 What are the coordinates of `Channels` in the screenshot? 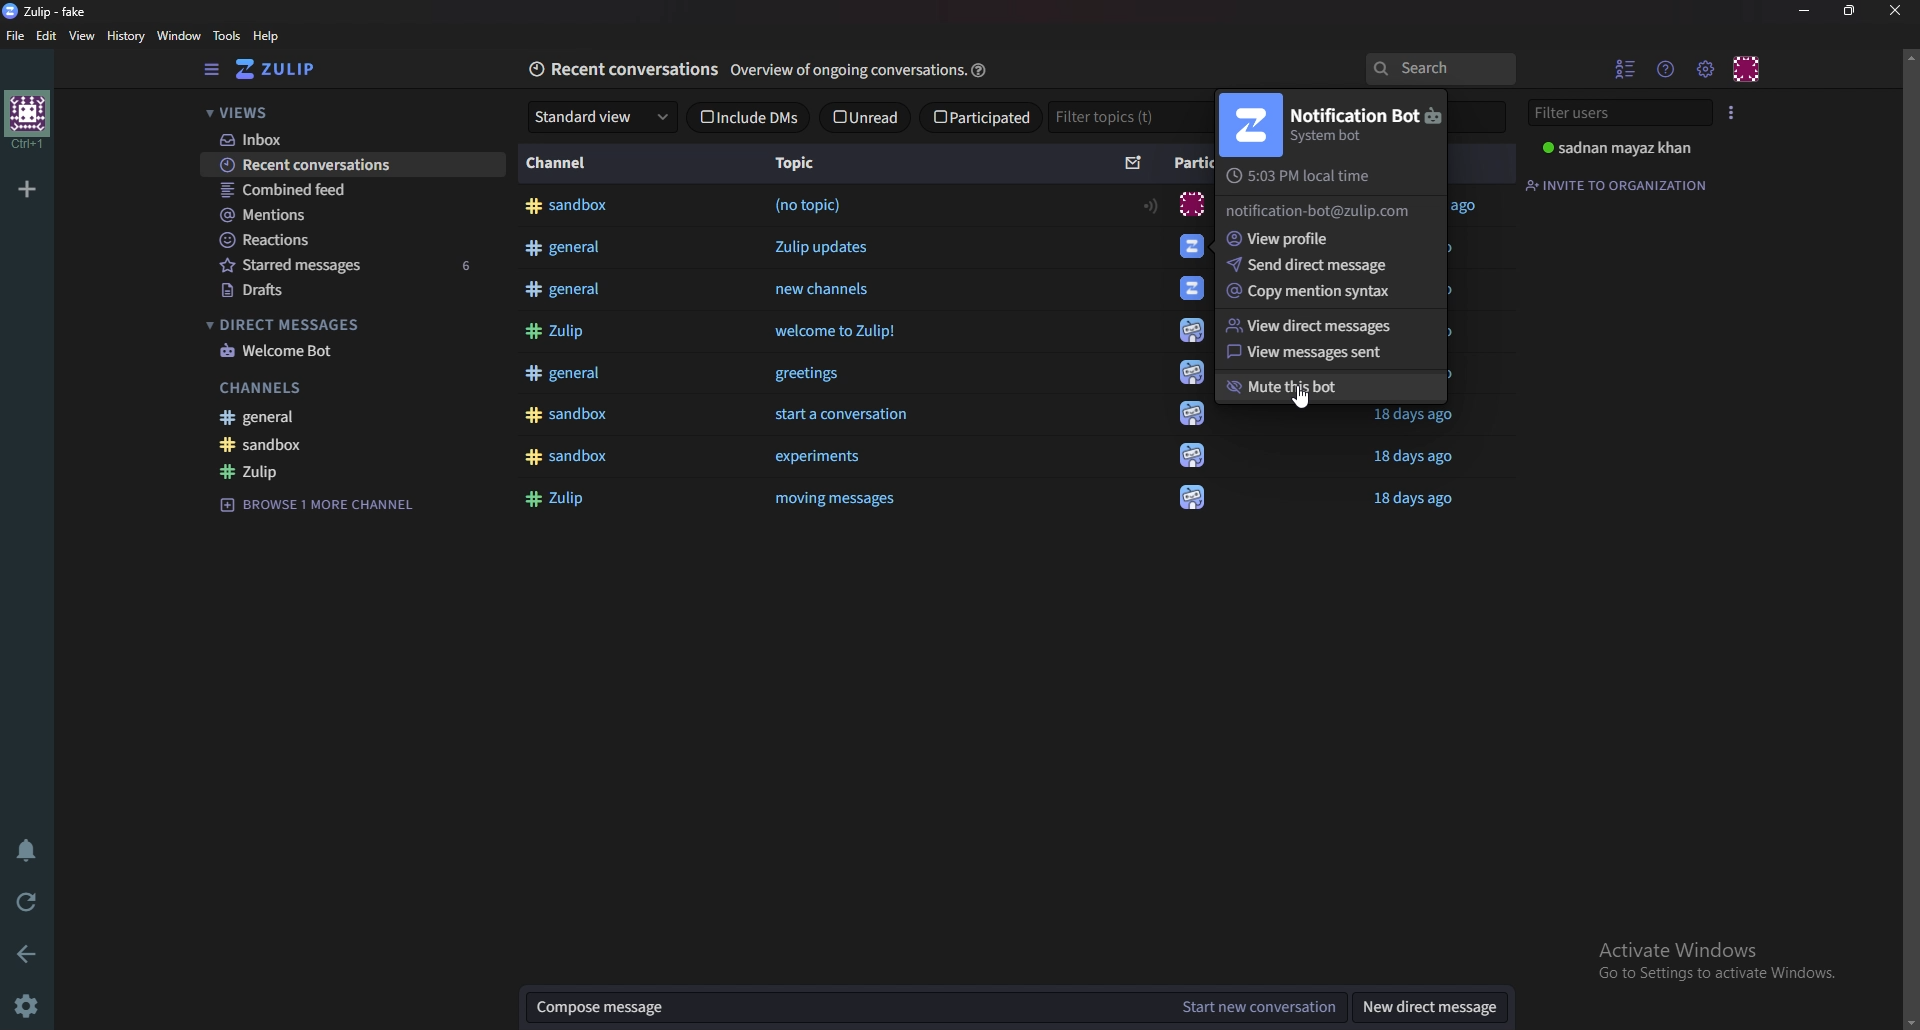 It's located at (323, 387).